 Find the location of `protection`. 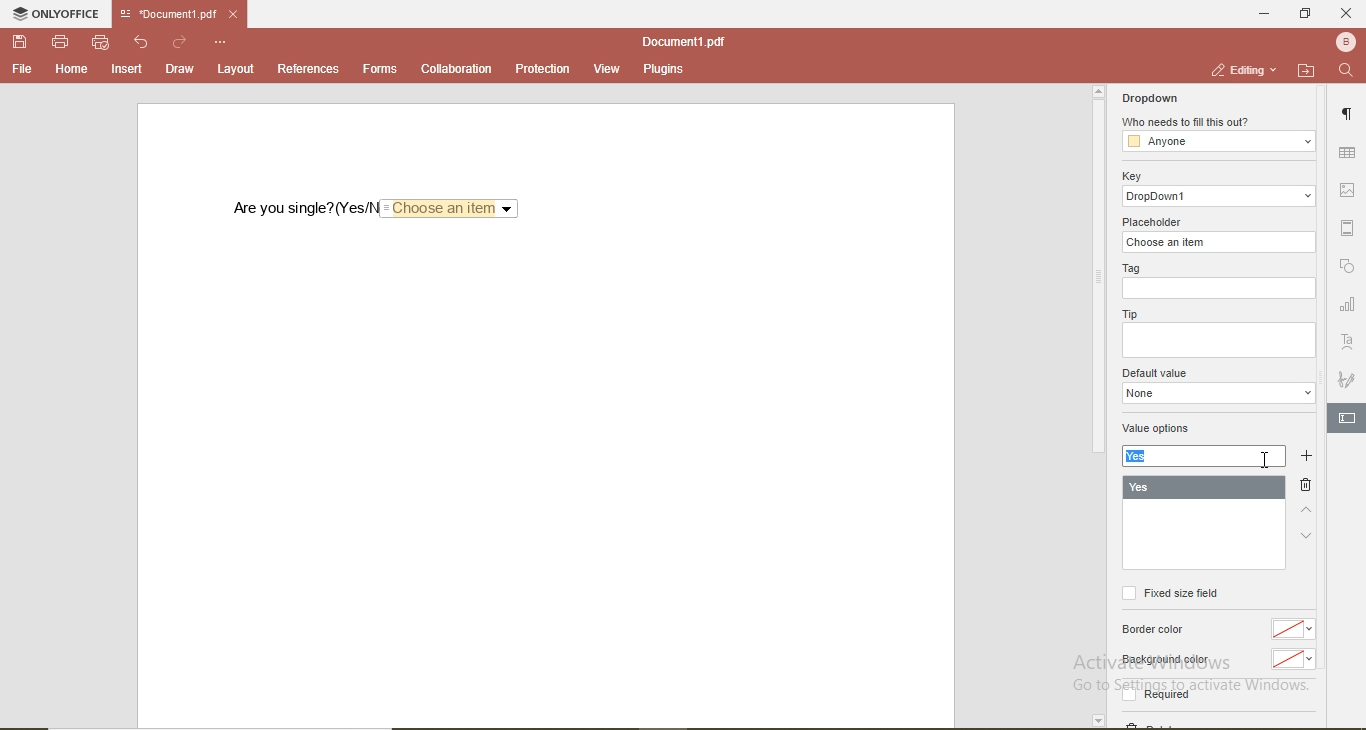

protection is located at coordinates (544, 68).